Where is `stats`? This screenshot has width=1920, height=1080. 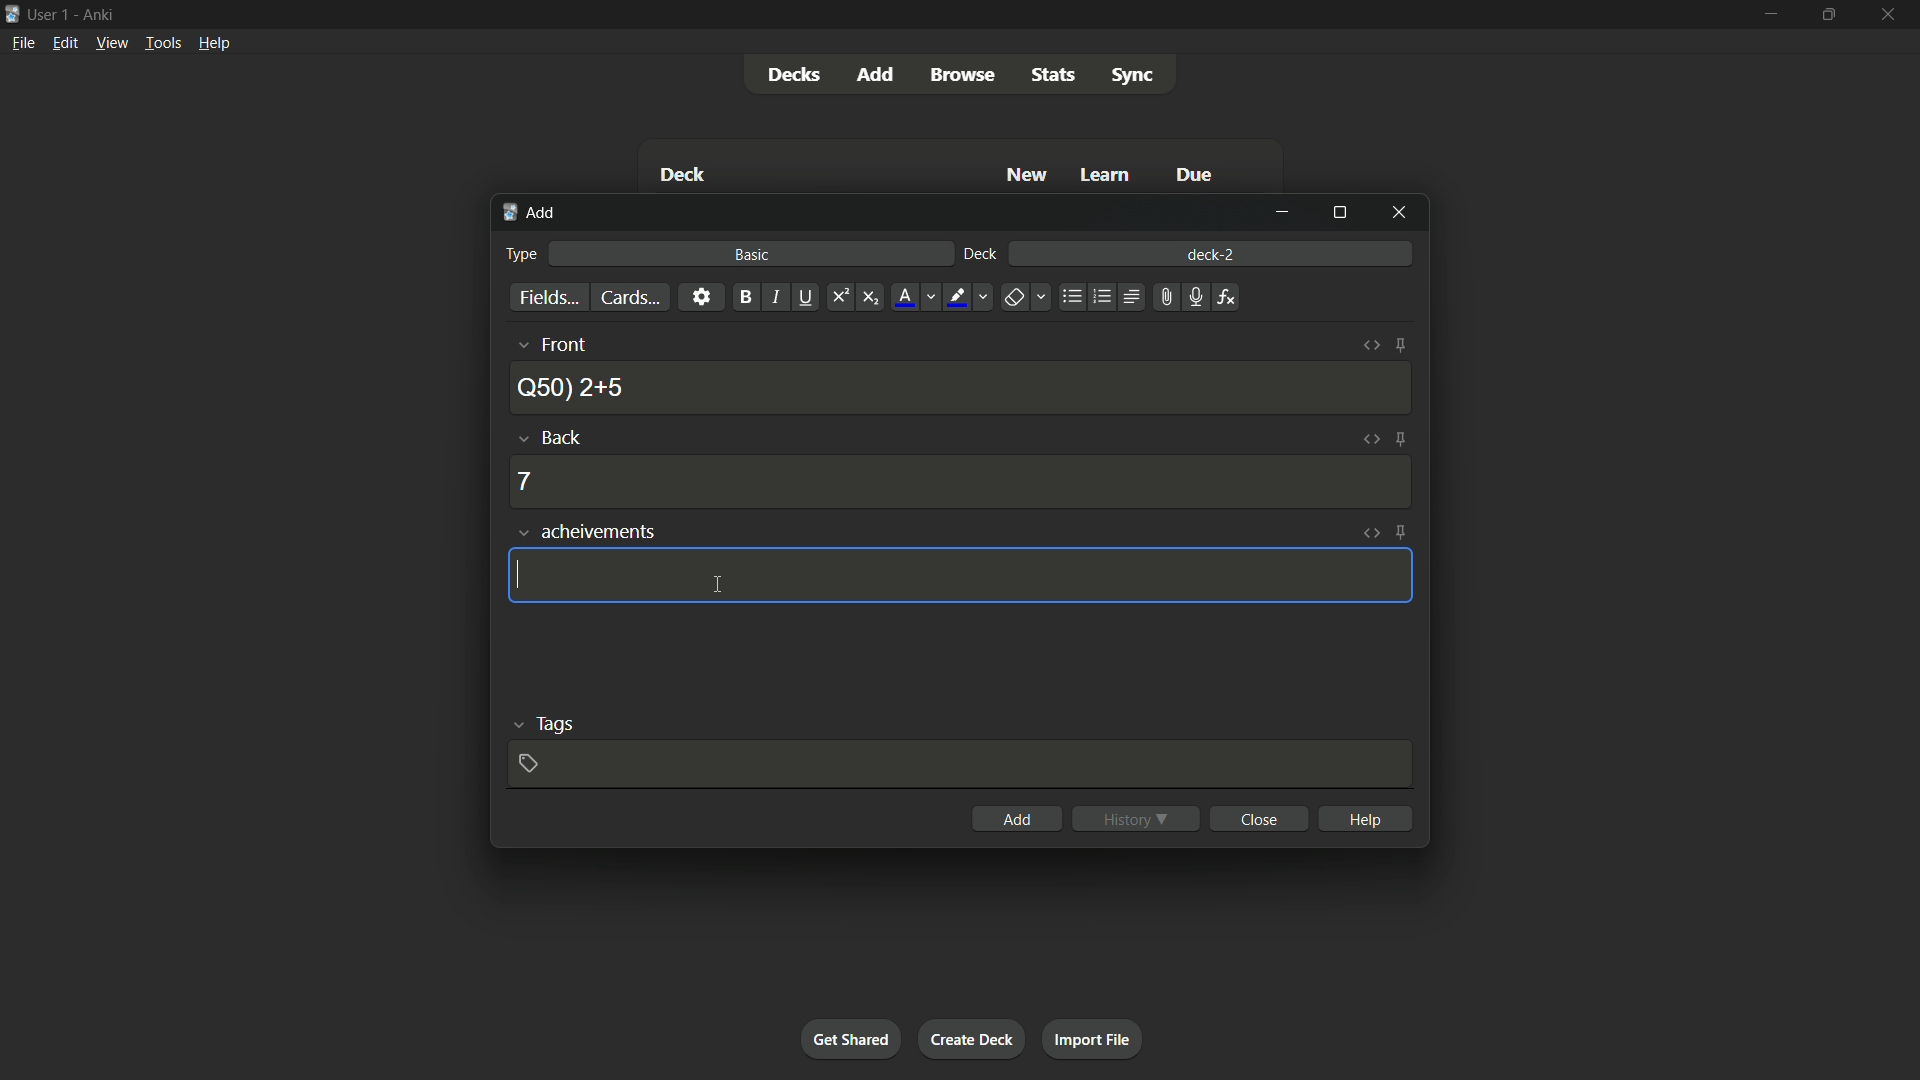 stats is located at coordinates (1057, 76).